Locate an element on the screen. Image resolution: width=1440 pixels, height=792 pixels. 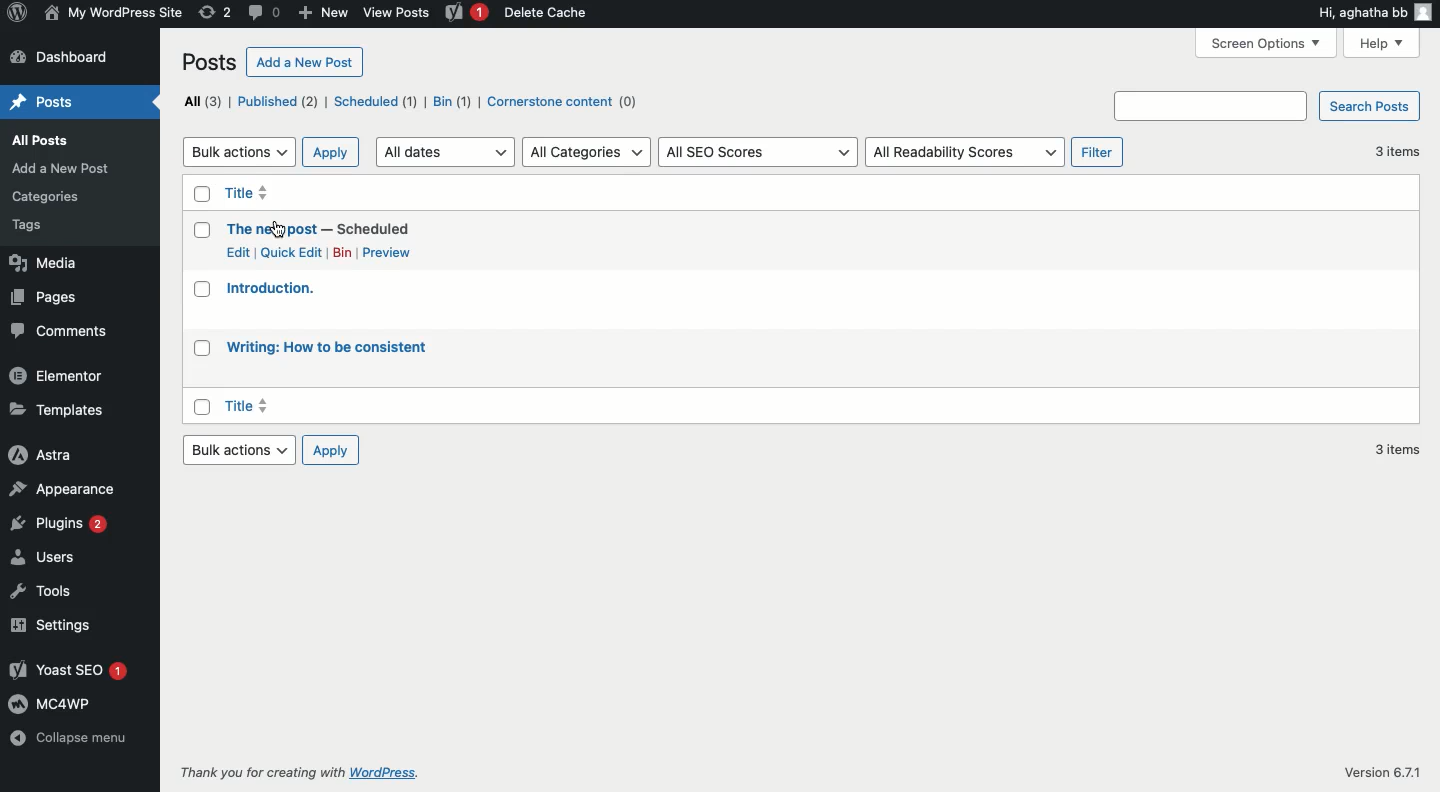
Comment is located at coordinates (262, 13).